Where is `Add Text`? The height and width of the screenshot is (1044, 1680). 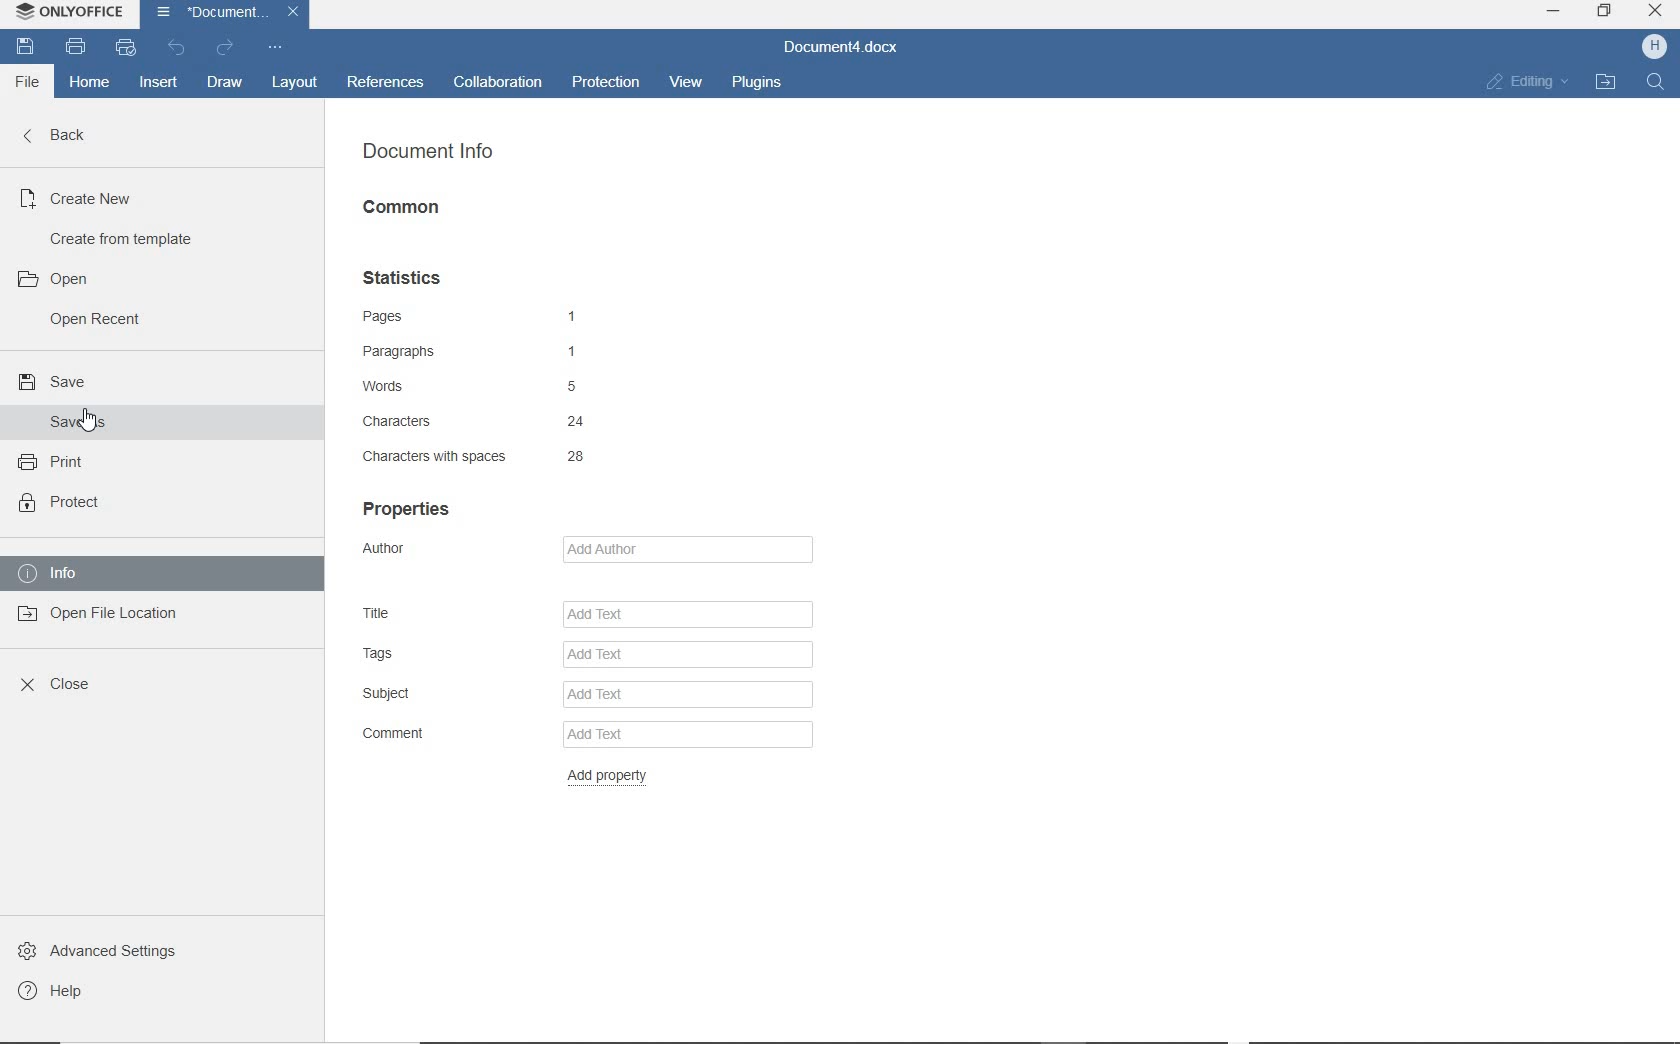 Add Text is located at coordinates (689, 694).